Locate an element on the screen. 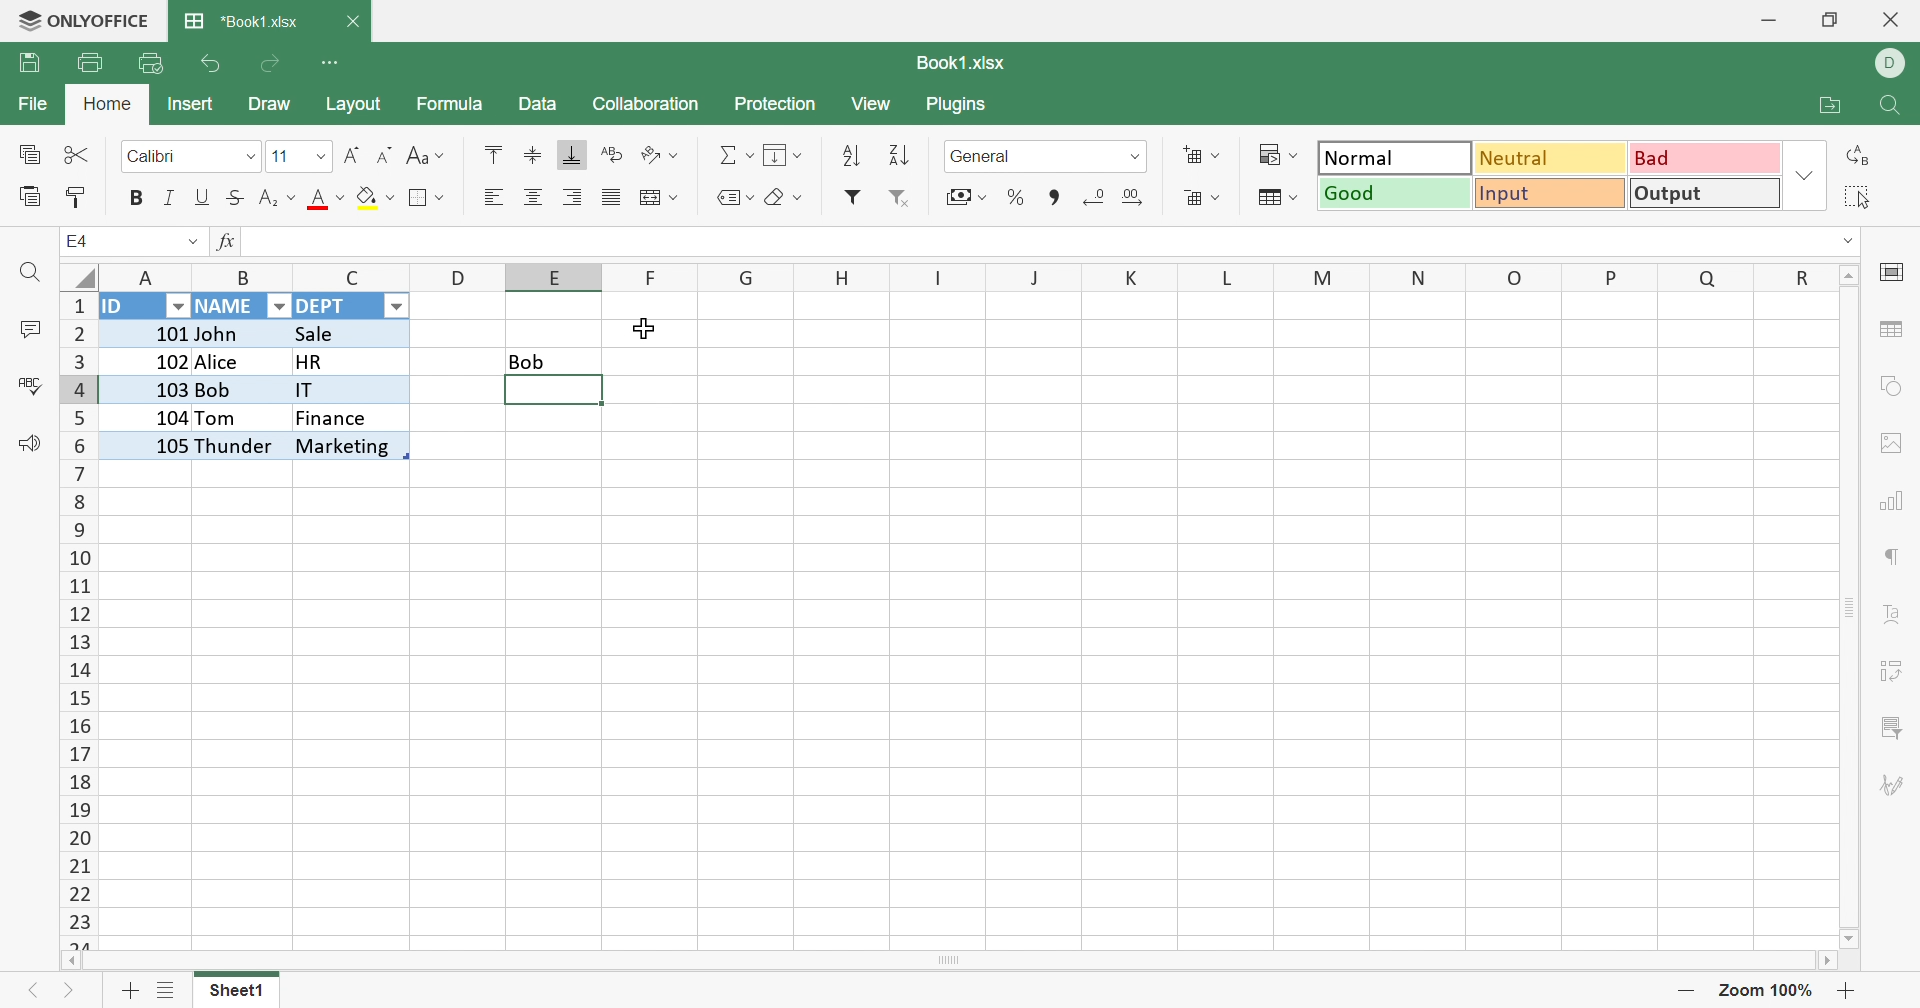 The image size is (1920, 1008). Paste is located at coordinates (28, 195).